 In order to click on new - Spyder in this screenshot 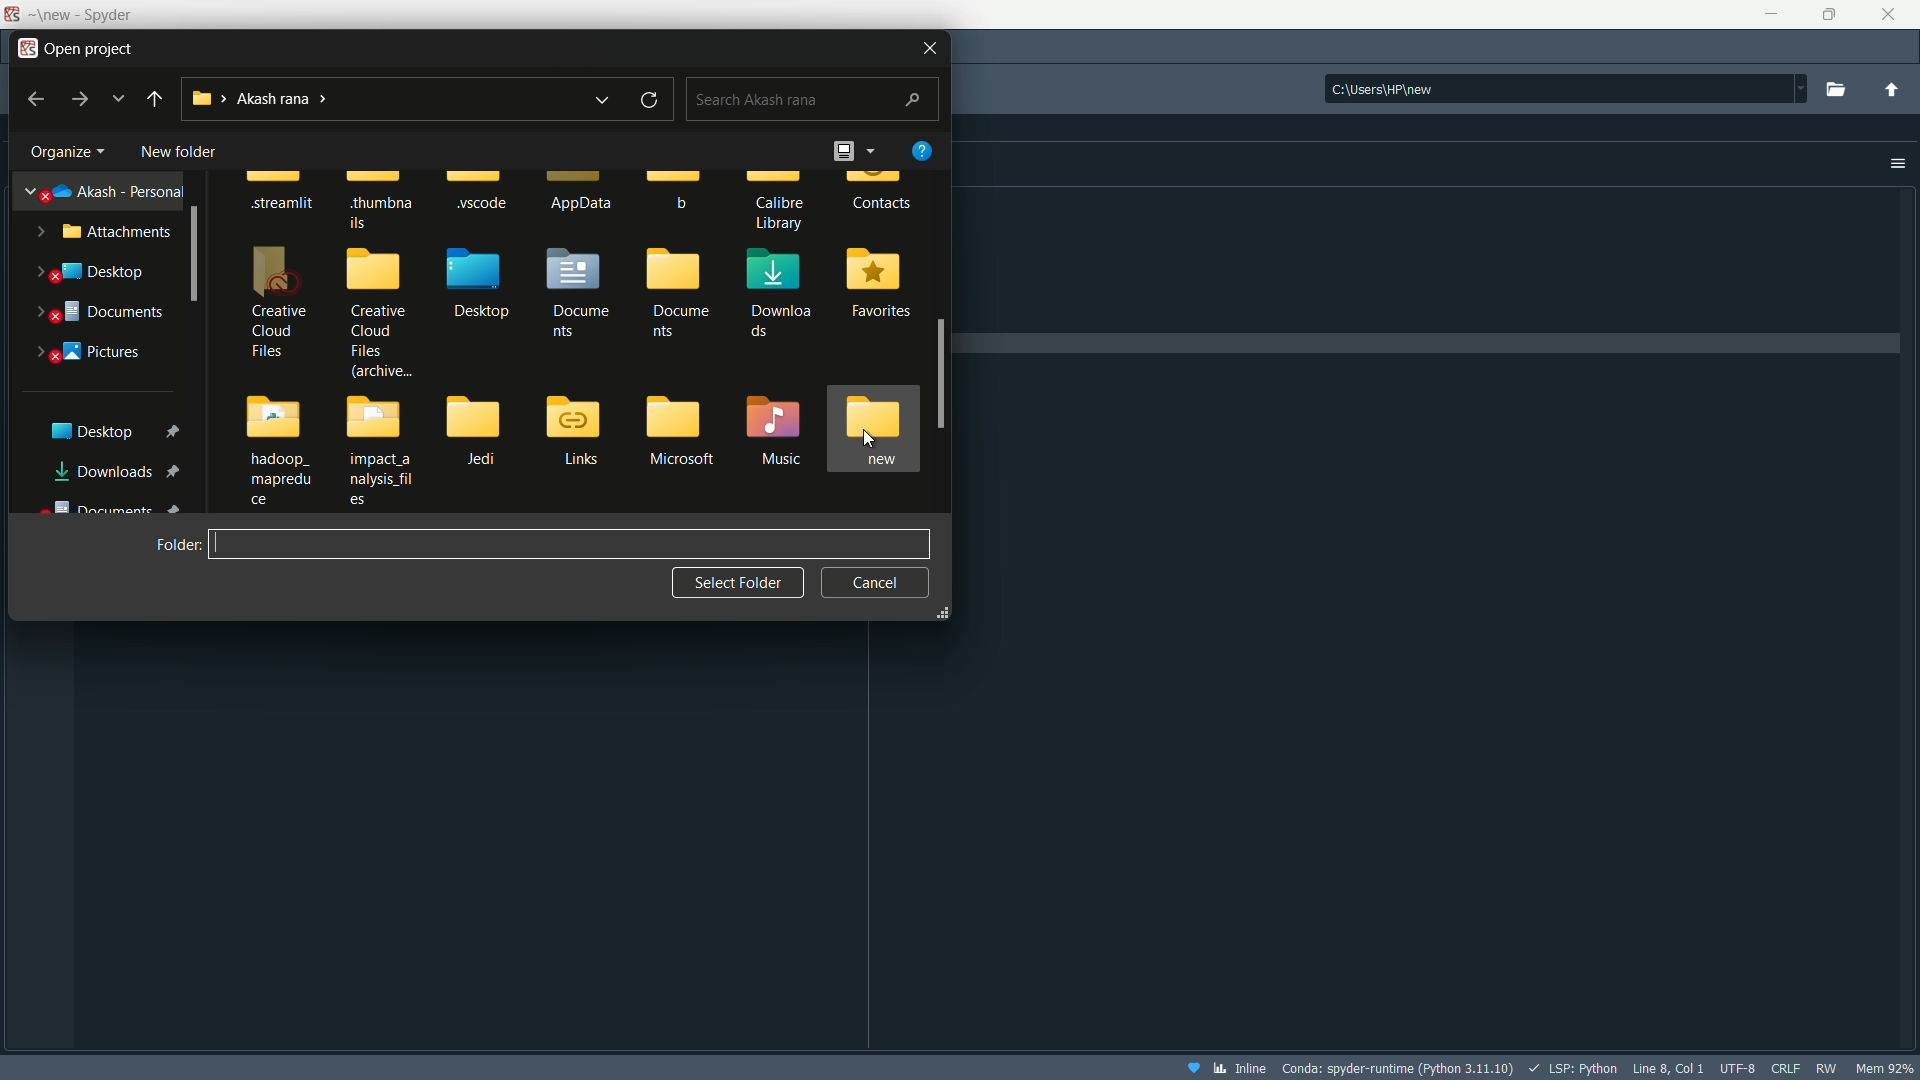, I will do `click(81, 15)`.